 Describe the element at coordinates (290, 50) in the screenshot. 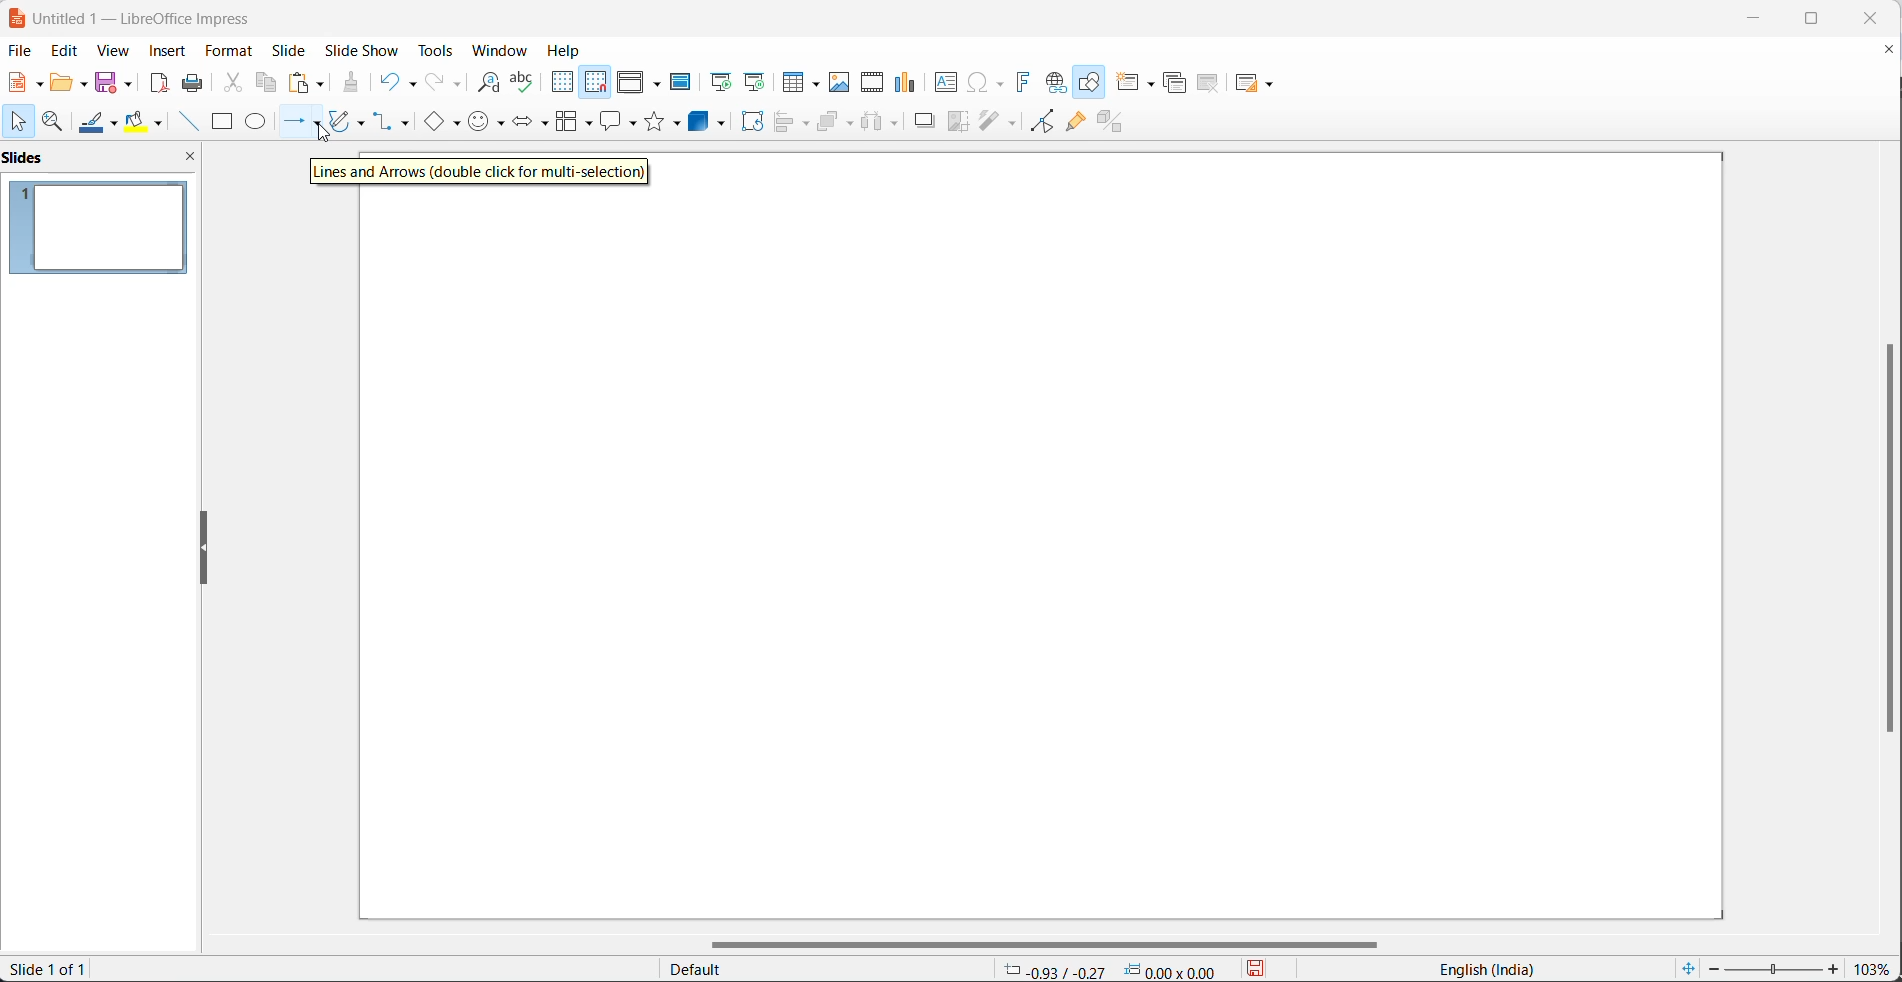

I see `slide` at that location.